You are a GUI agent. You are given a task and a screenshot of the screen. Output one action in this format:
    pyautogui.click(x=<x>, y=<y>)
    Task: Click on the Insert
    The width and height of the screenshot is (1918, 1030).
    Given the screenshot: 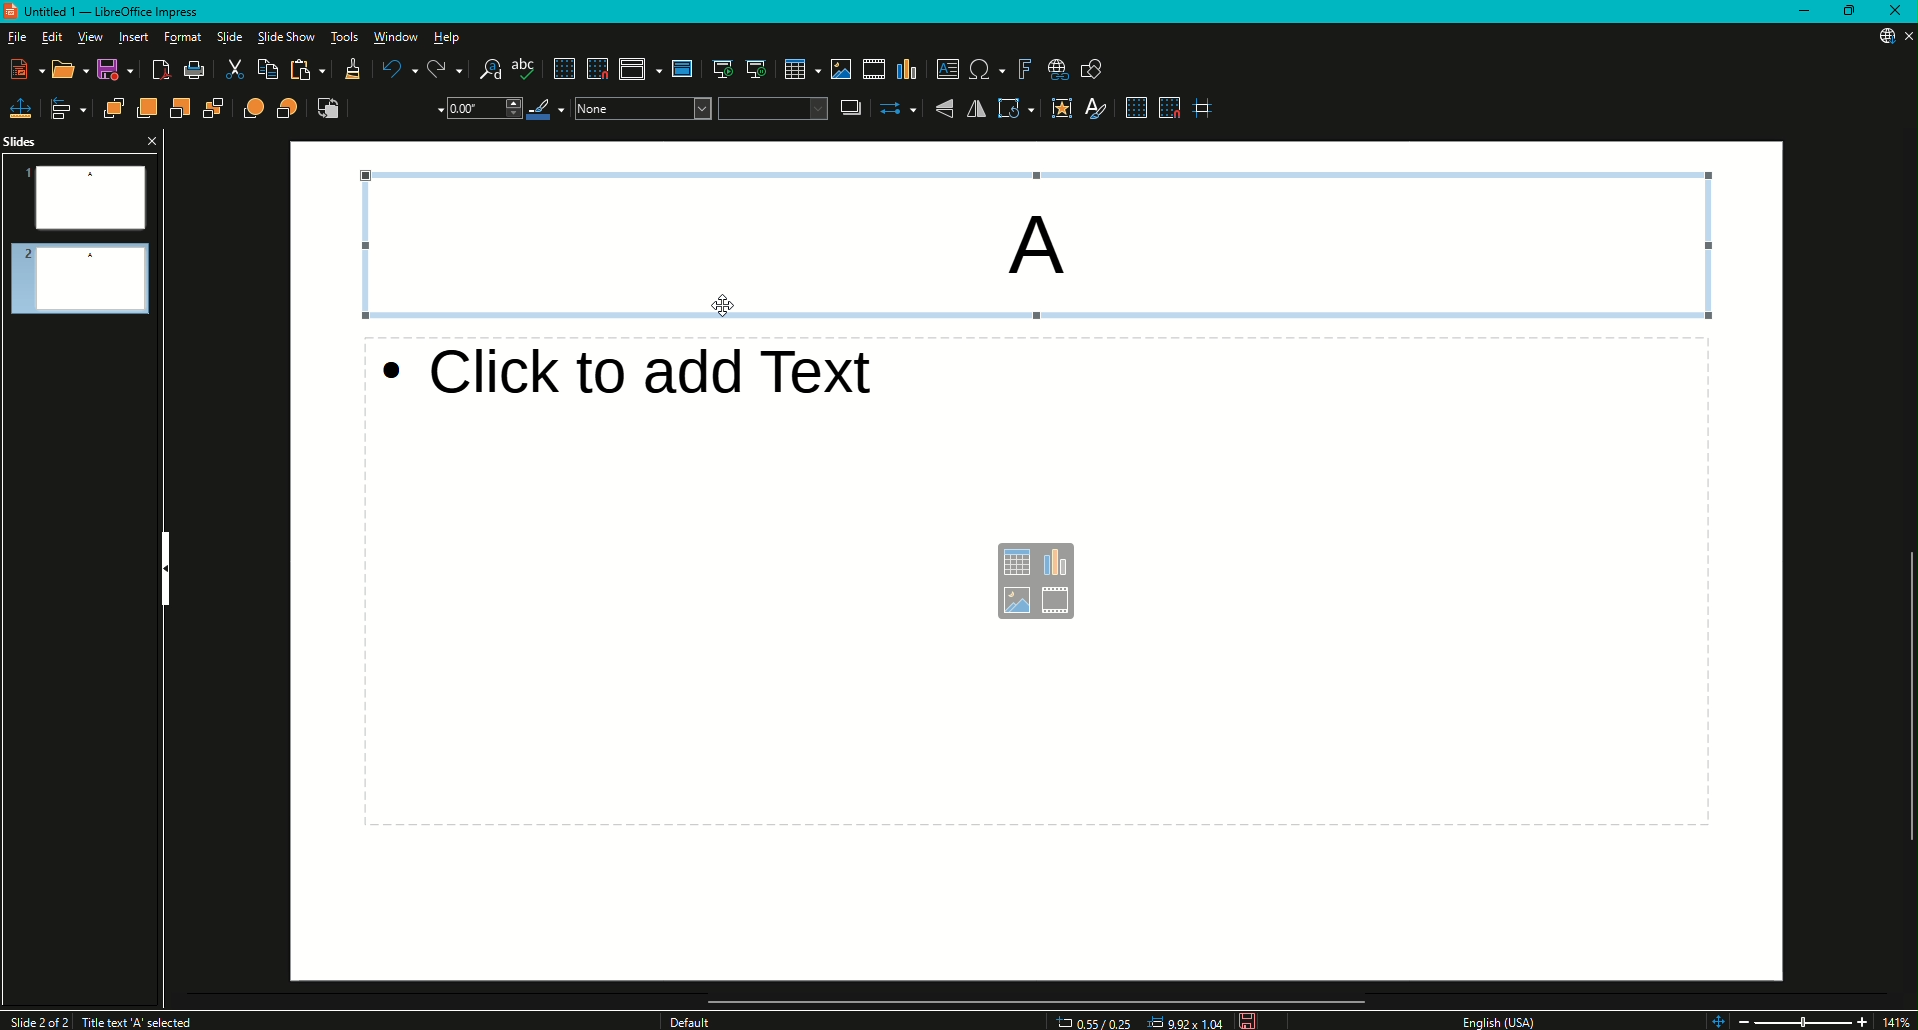 What is the action you would take?
    pyautogui.click(x=136, y=38)
    